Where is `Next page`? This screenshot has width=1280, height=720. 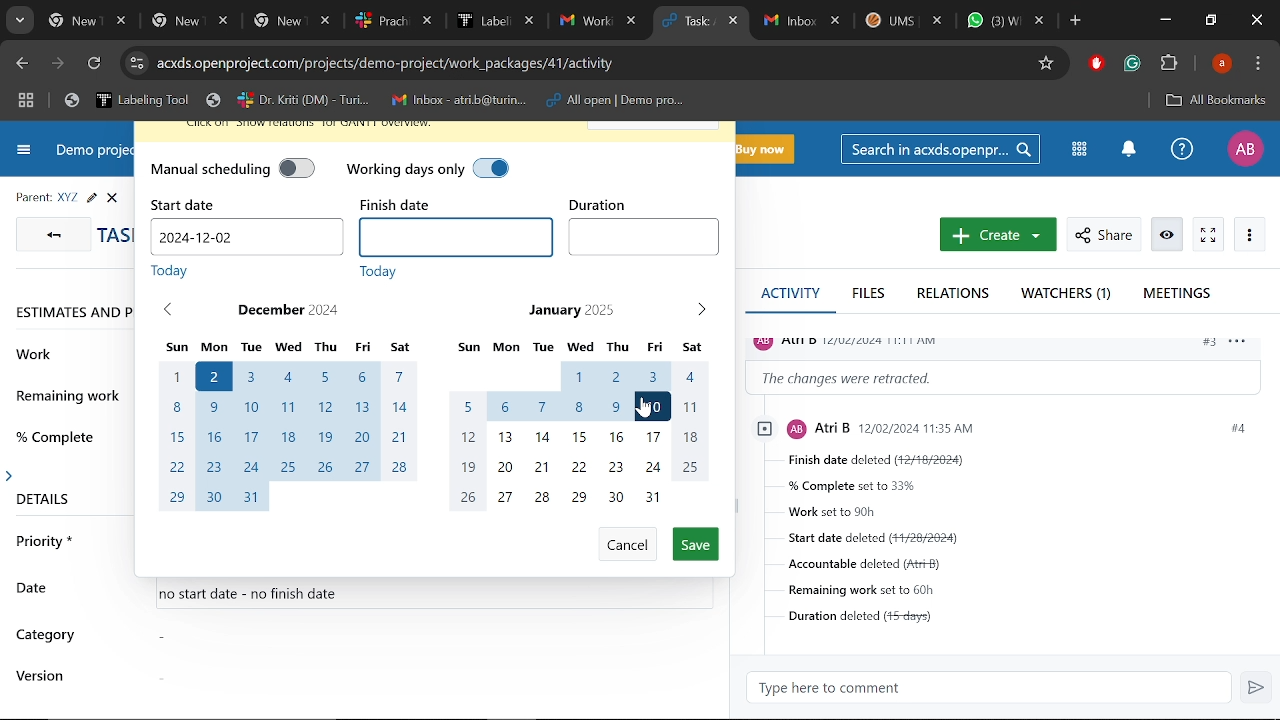 Next page is located at coordinates (60, 65).